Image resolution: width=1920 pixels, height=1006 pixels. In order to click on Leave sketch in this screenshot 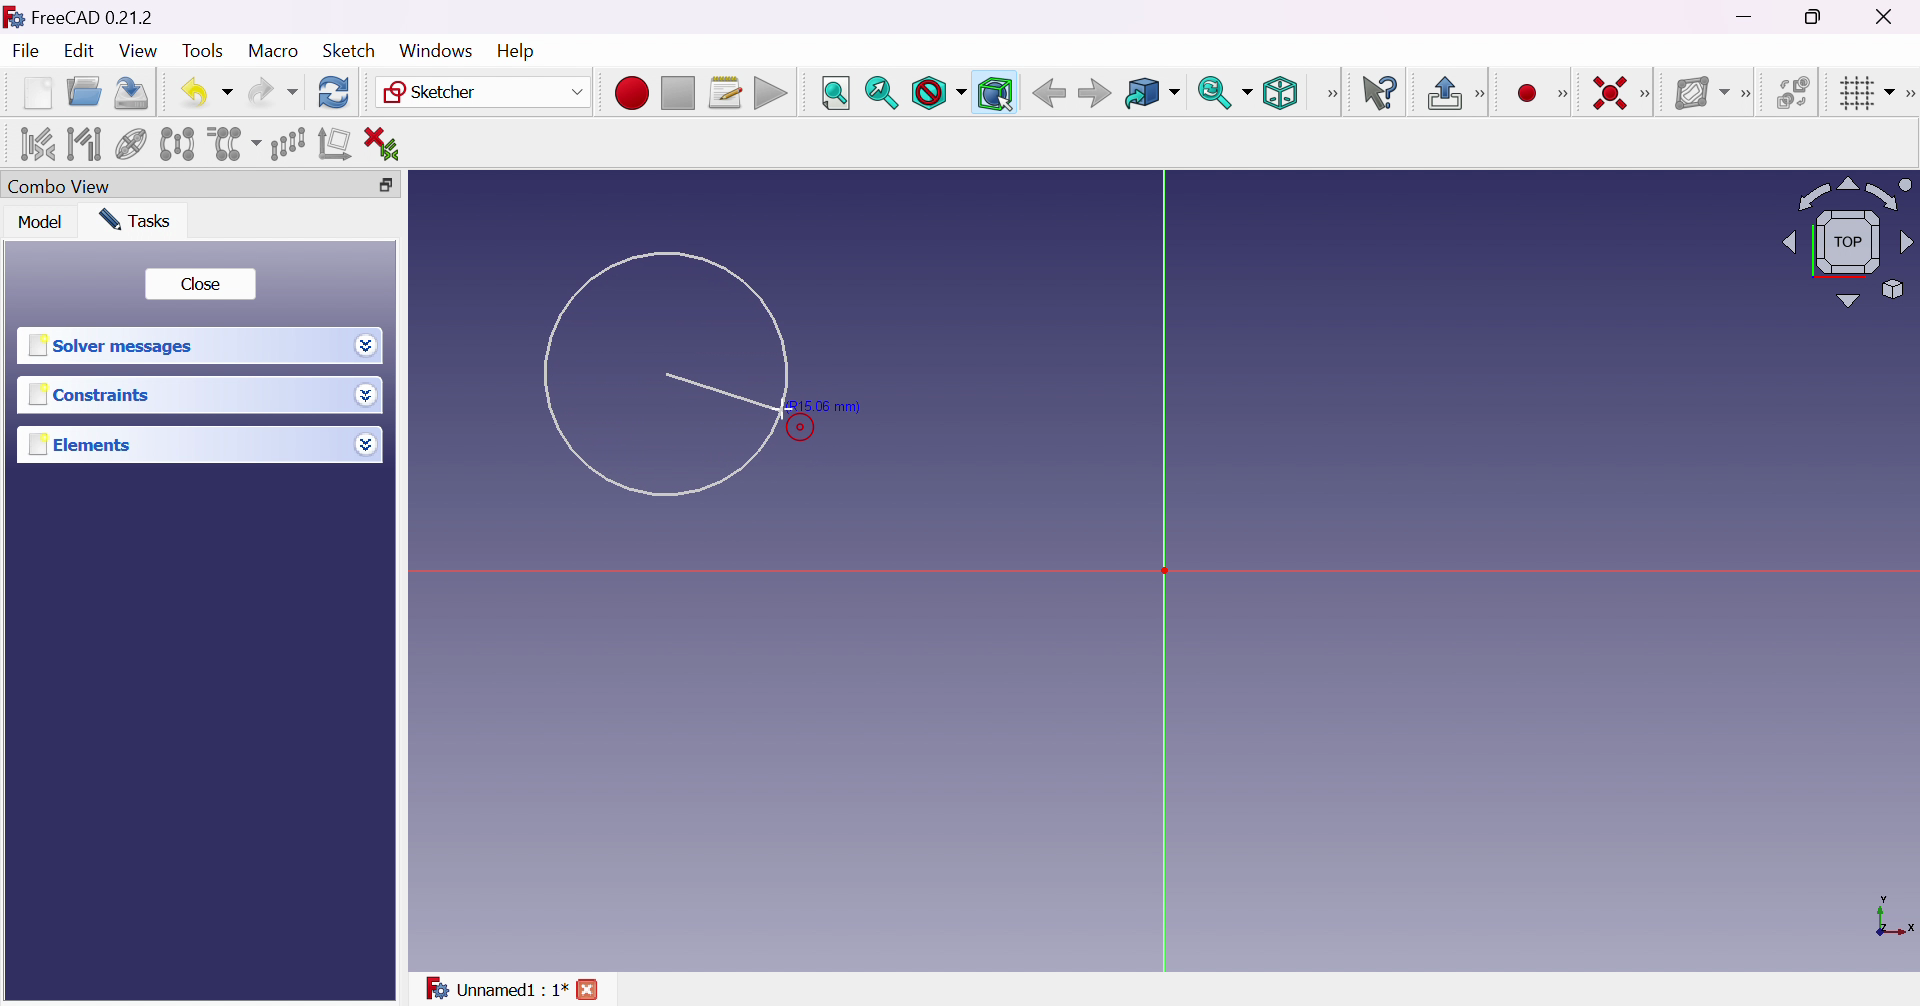, I will do `click(1456, 93)`.